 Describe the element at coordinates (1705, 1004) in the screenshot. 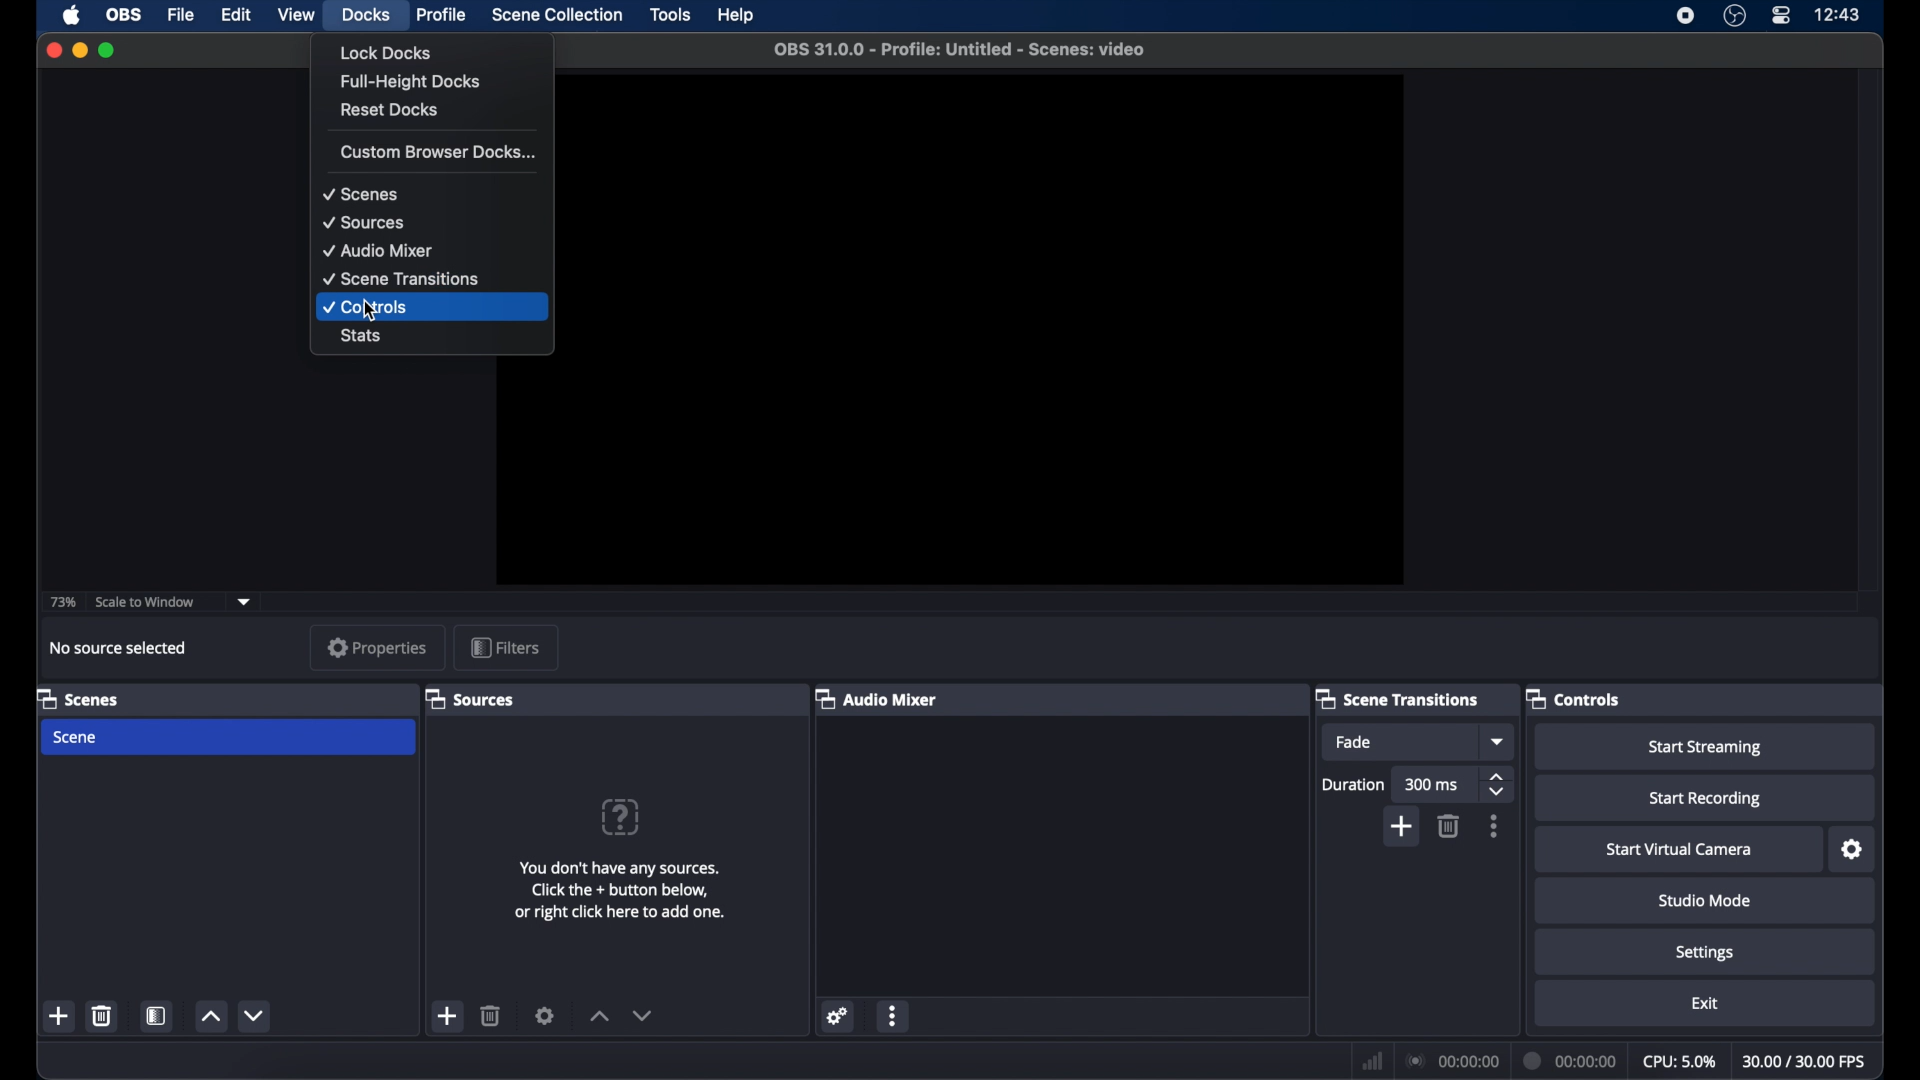

I see `exit` at that location.